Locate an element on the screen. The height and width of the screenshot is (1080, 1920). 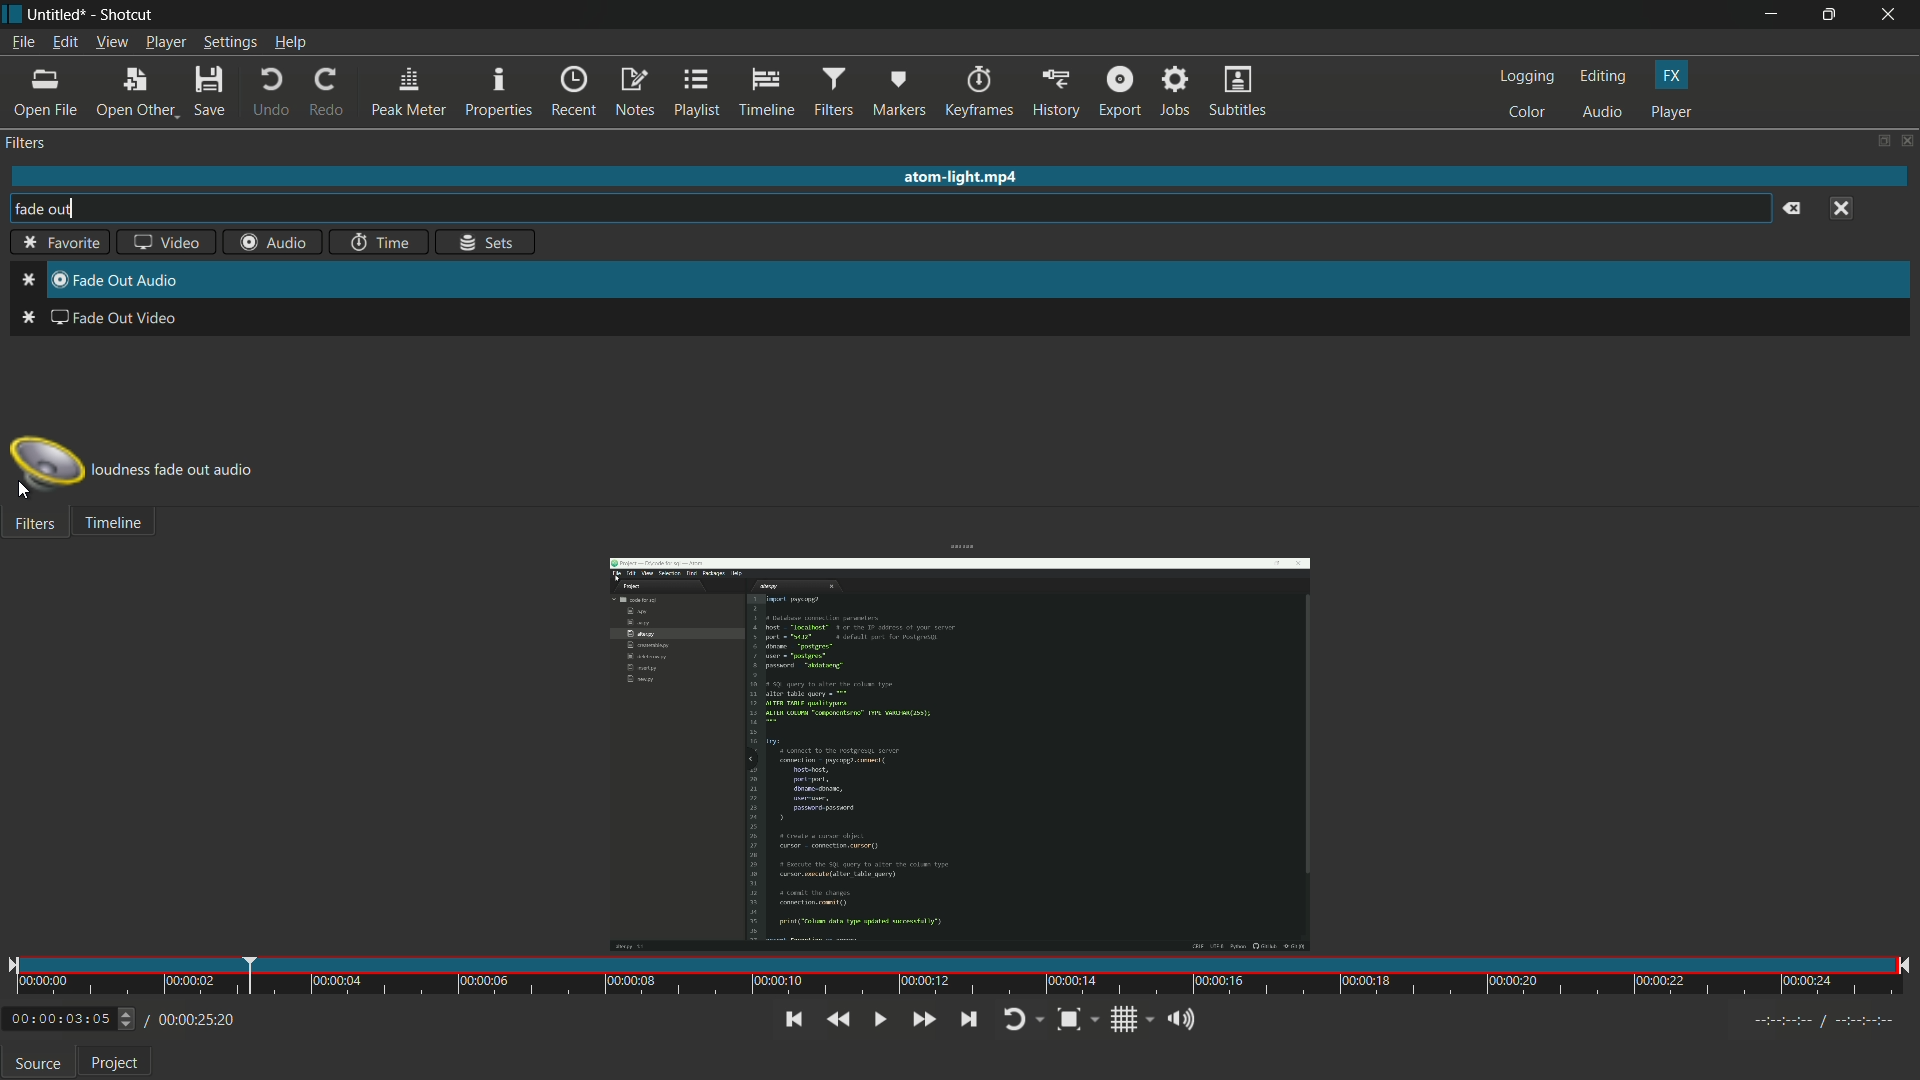
sets is located at coordinates (488, 243).